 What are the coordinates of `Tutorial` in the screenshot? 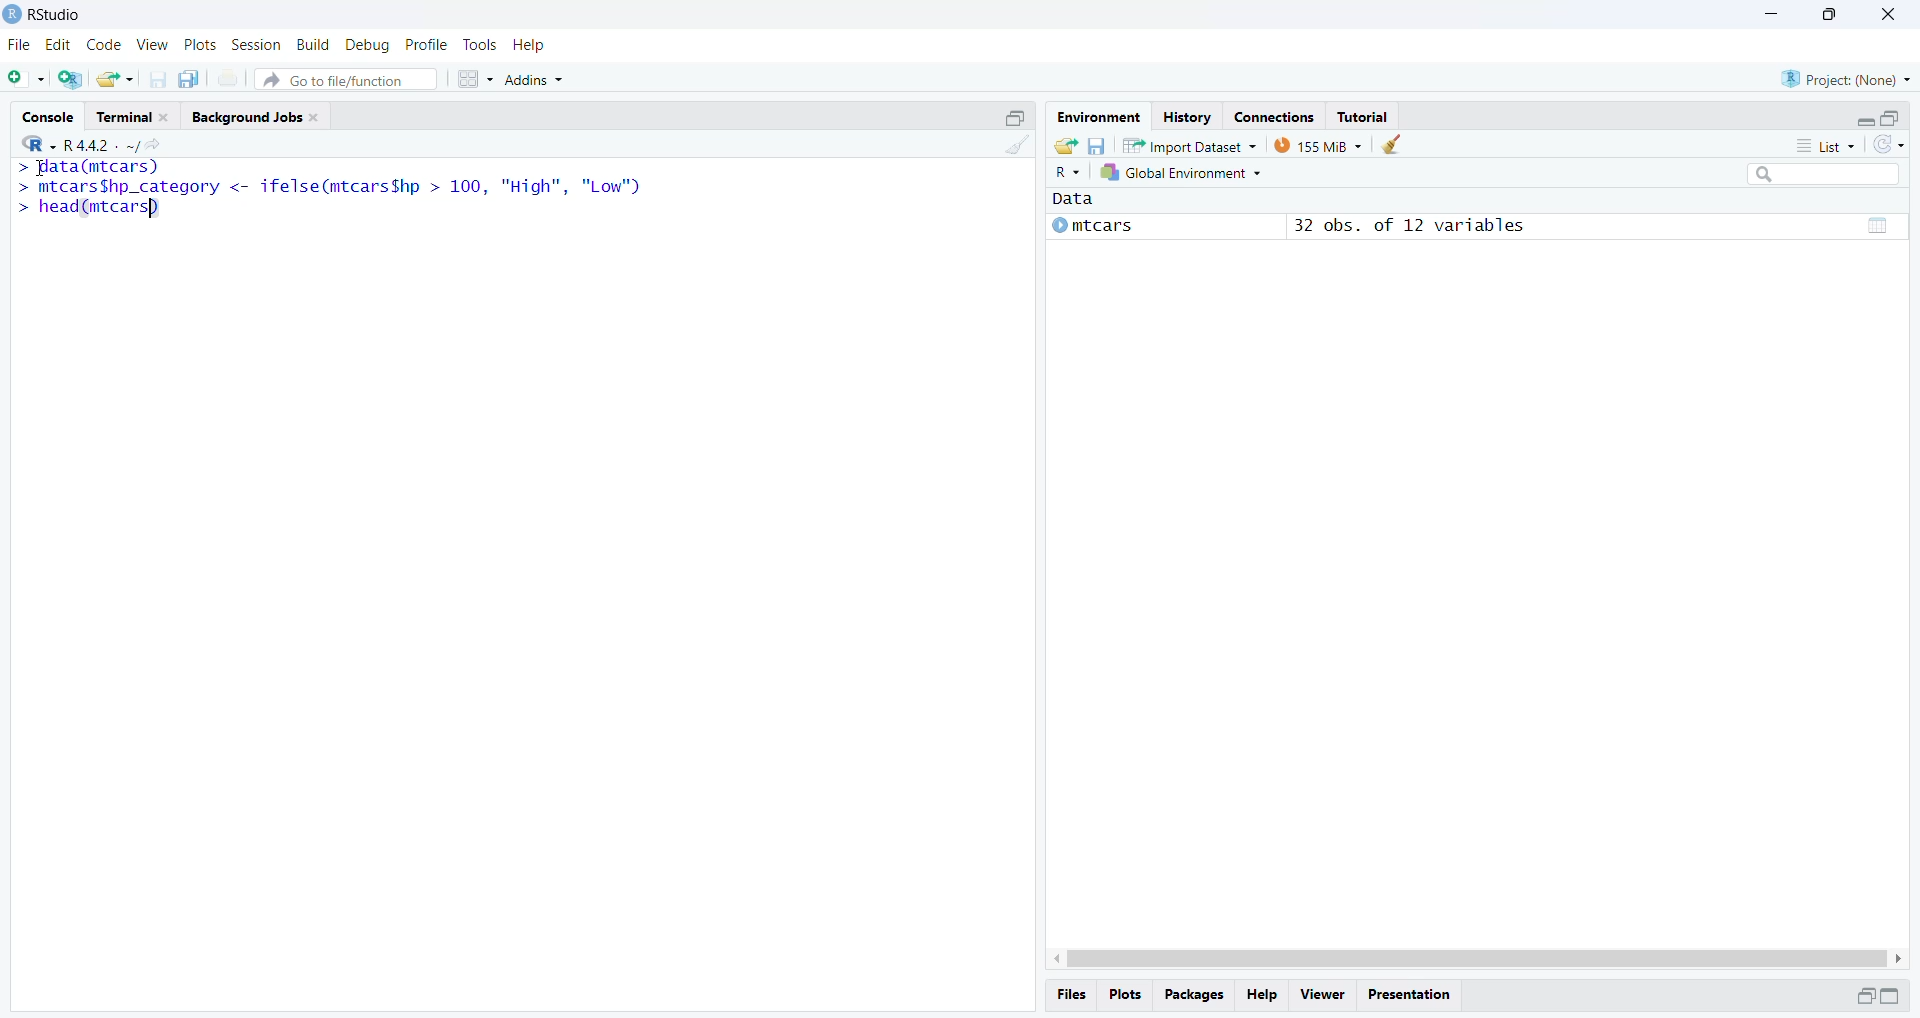 It's located at (1366, 116).